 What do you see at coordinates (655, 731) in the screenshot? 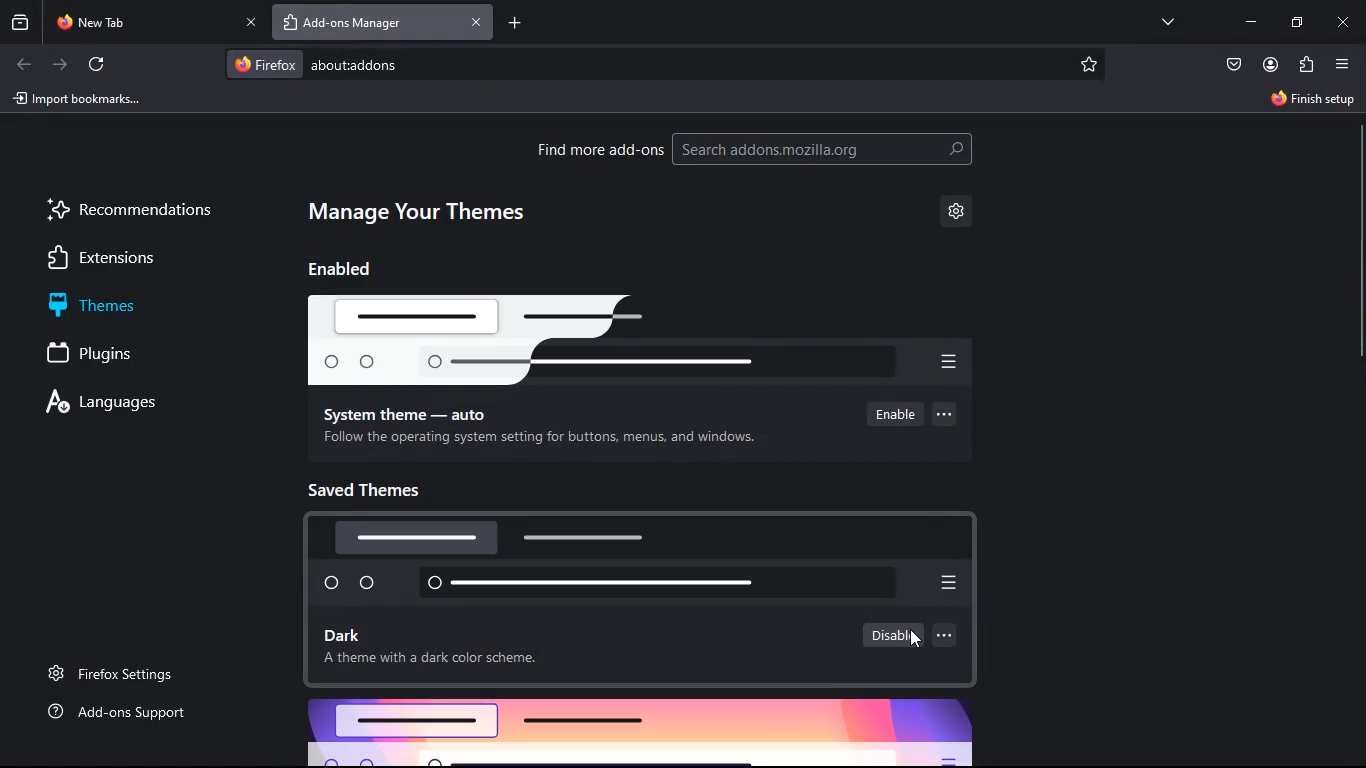
I see `logo` at bounding box center [655, 731].